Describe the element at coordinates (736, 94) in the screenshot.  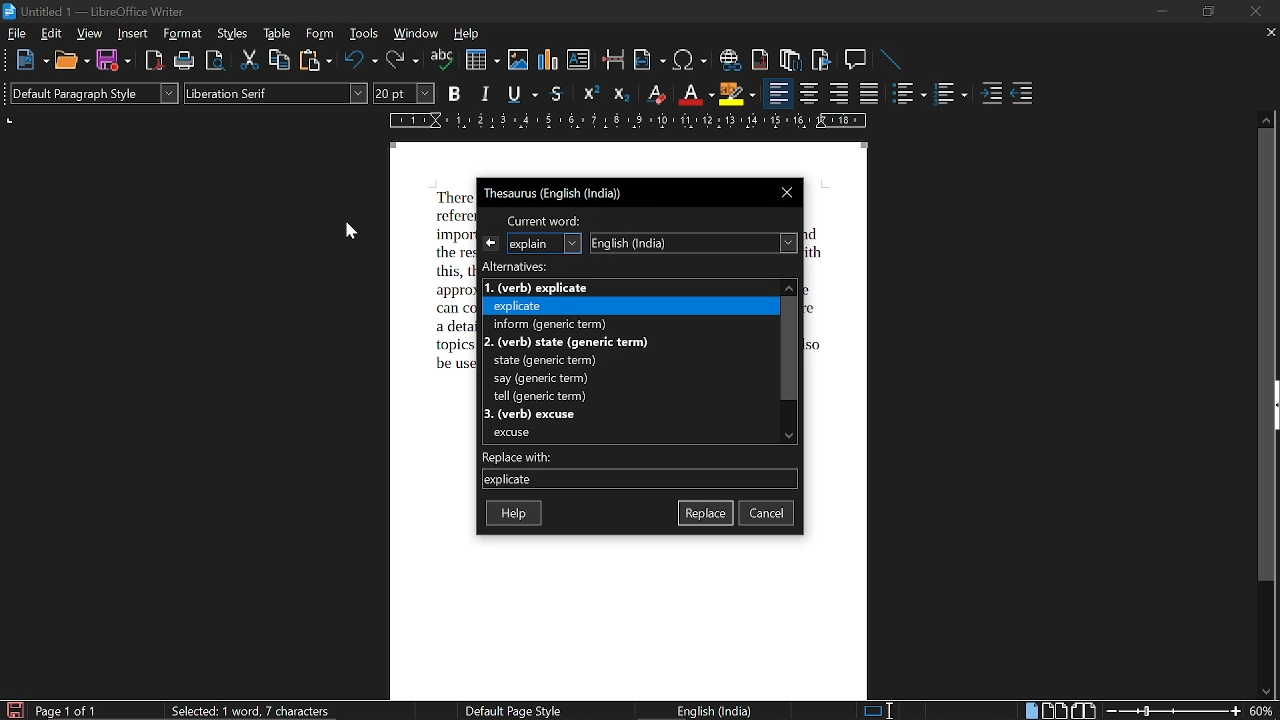
I see `highlight` at that location.